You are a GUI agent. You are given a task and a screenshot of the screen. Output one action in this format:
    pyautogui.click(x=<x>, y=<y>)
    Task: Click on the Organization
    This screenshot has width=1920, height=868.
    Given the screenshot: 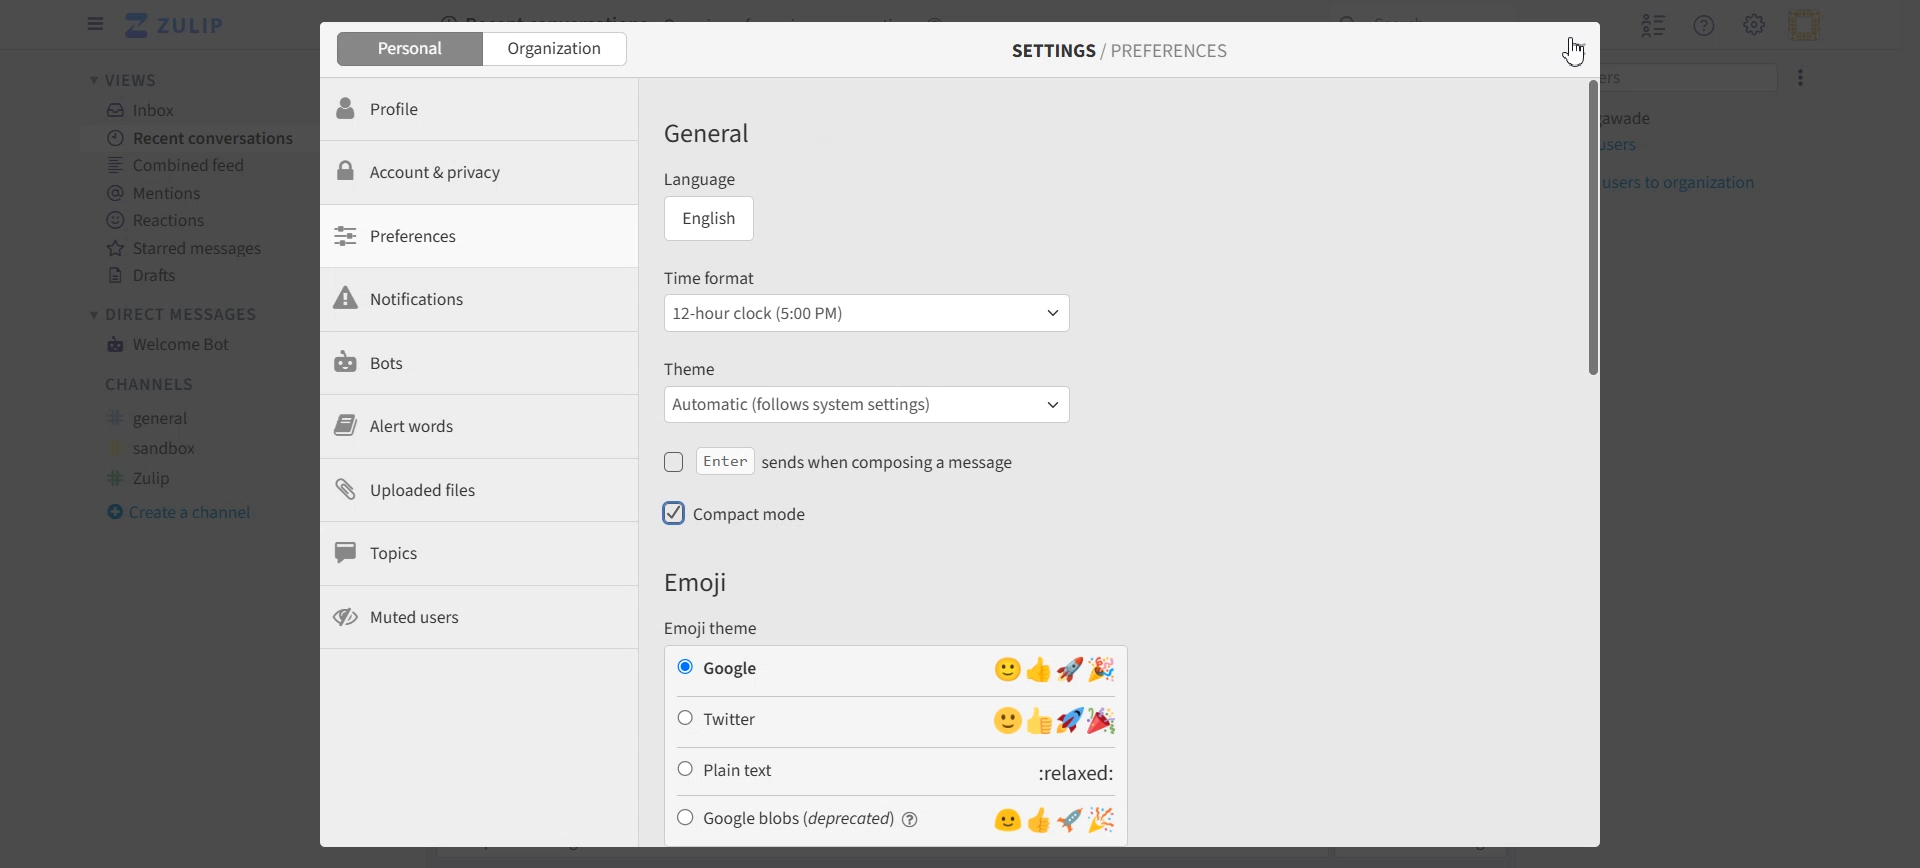 What is the action you would take?
    pyautogui.click(x=558, y=51)
    